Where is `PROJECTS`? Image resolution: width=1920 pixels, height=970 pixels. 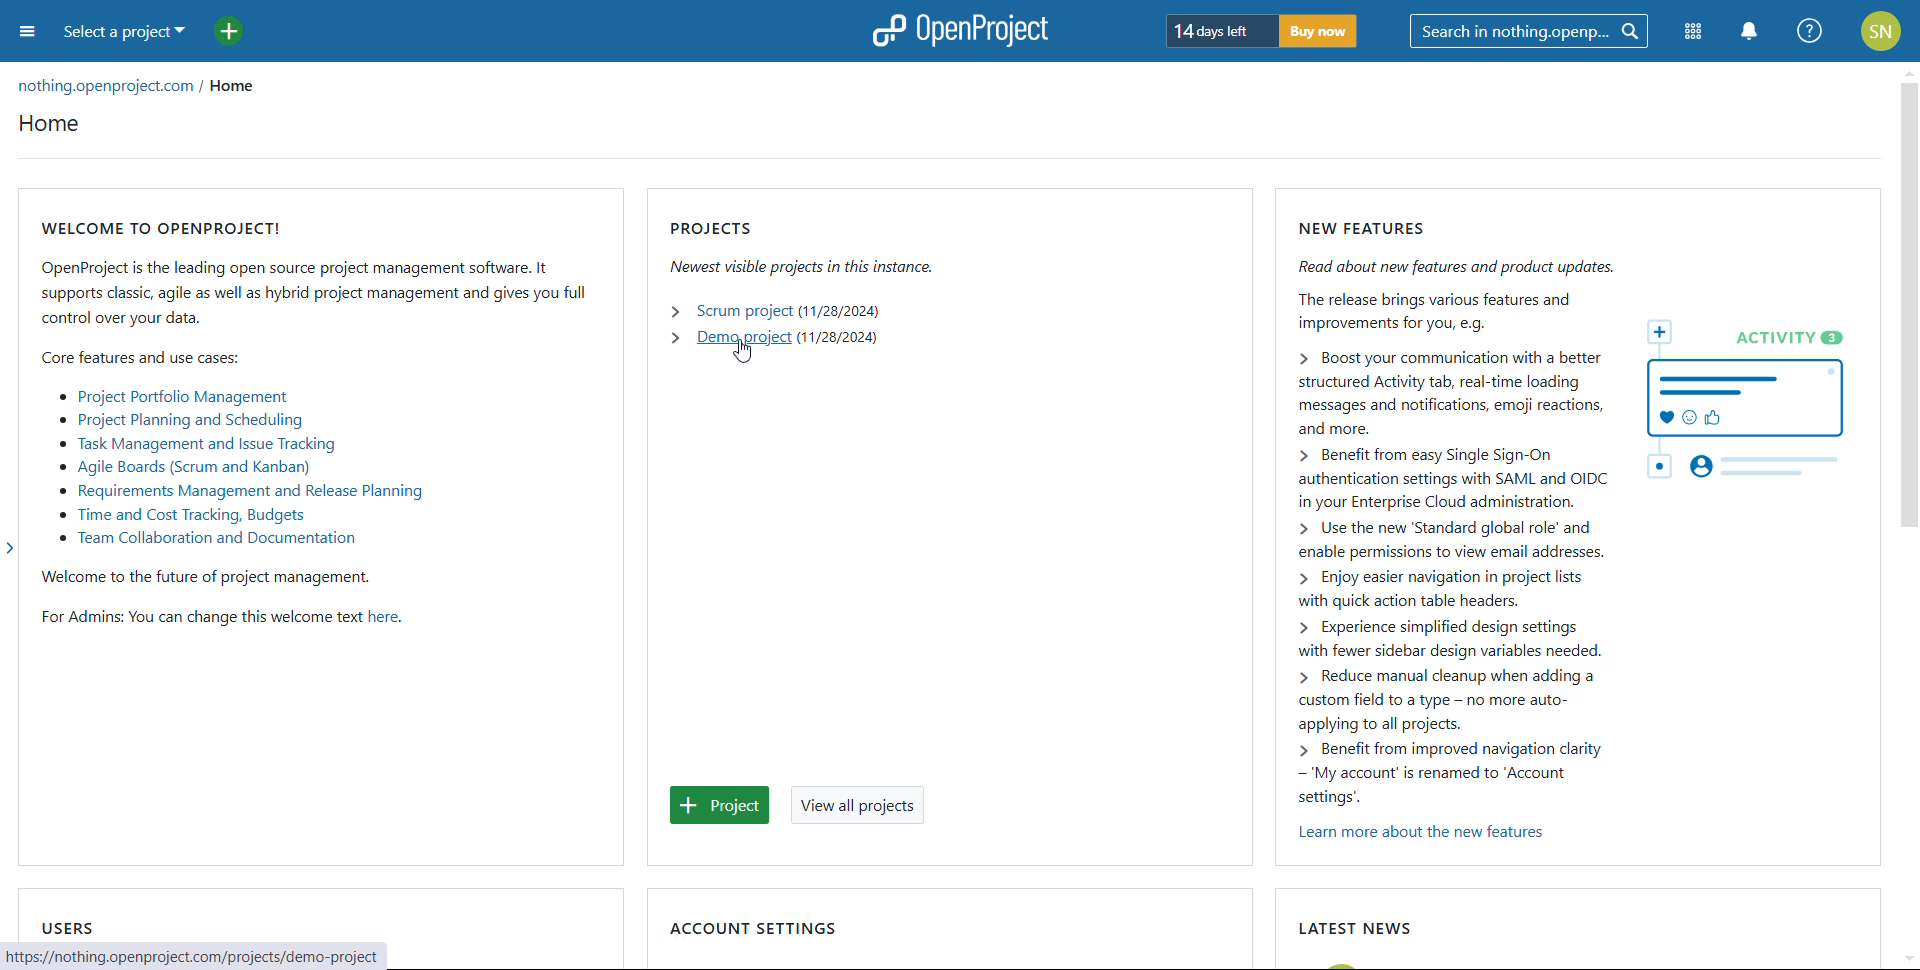 PROJECTS is located at coordinates (720, 227).